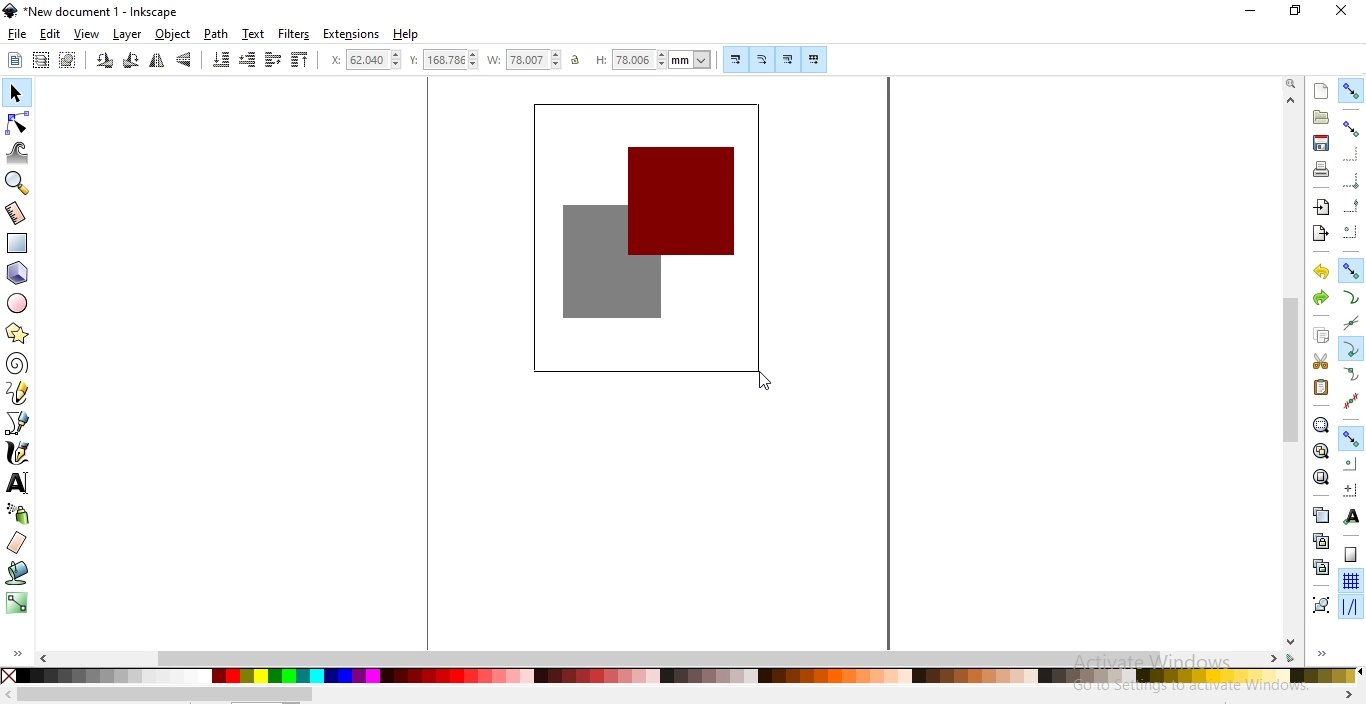 This screenshot has height=704, width=1366. What do you see at coordinates (1319, 143) in the screenshot?
I see `save document` at bounding box center [1319, 143].